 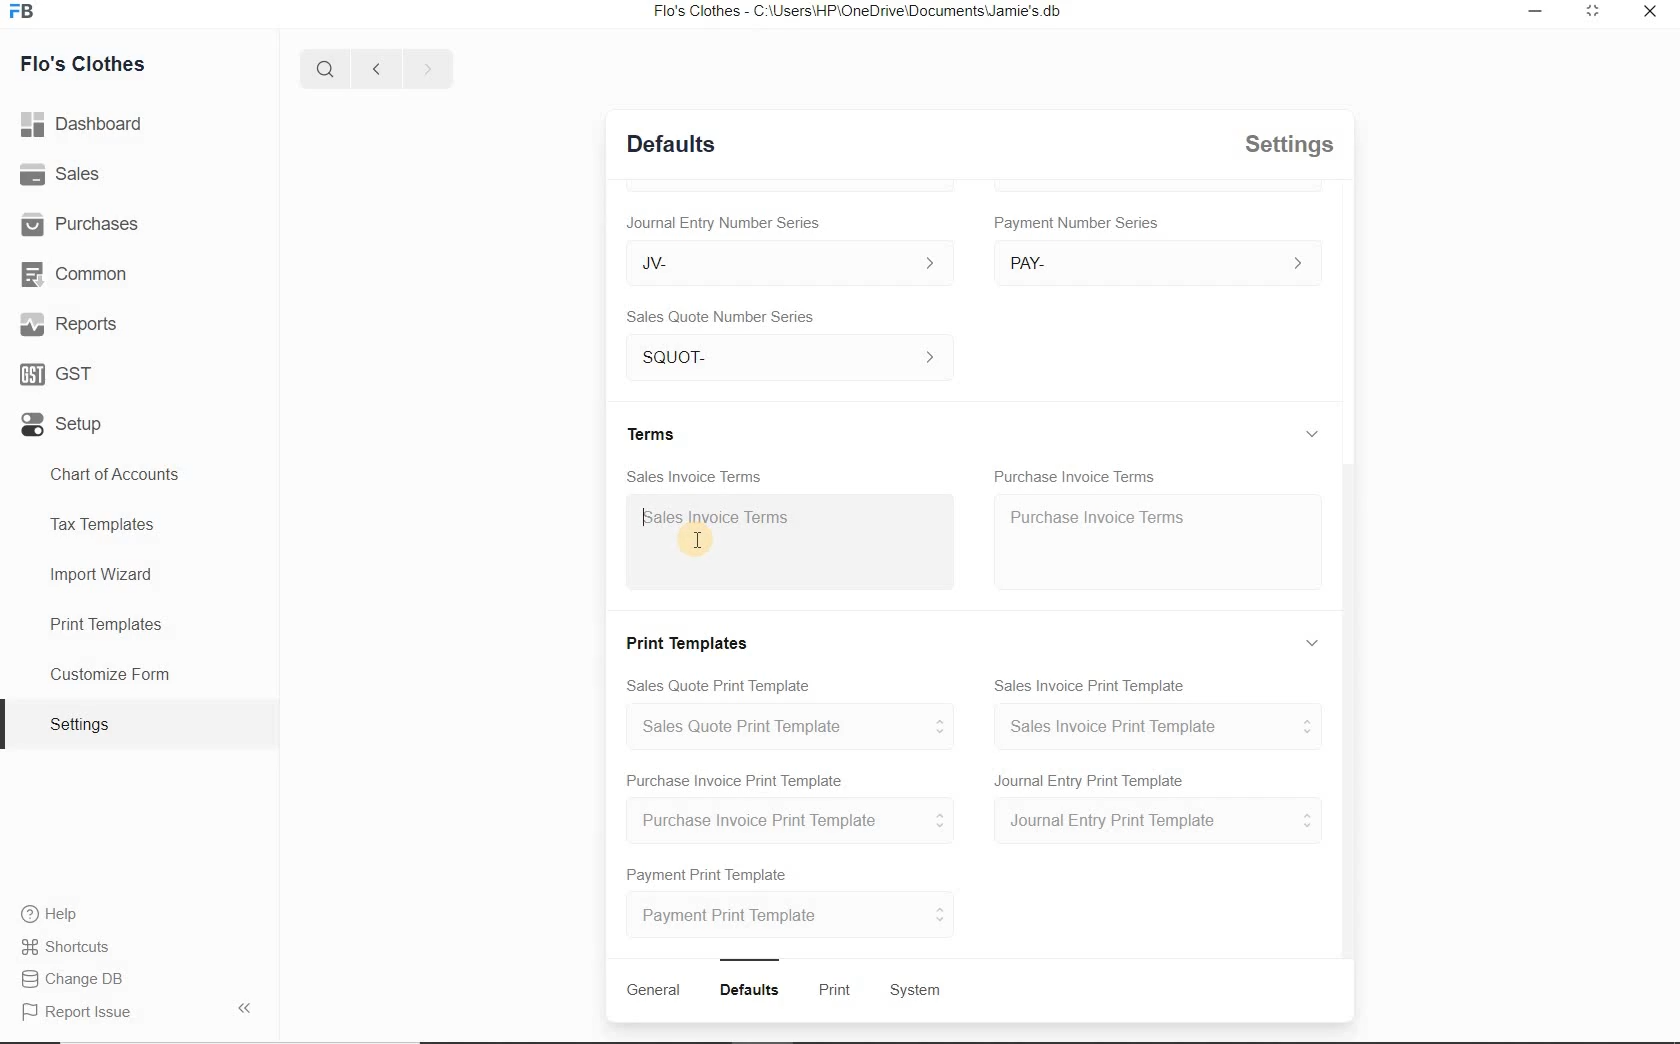 What do you see at coordinates (65, 177) in the screenshot?
I see `Sales` at bounding box center [65, 177].